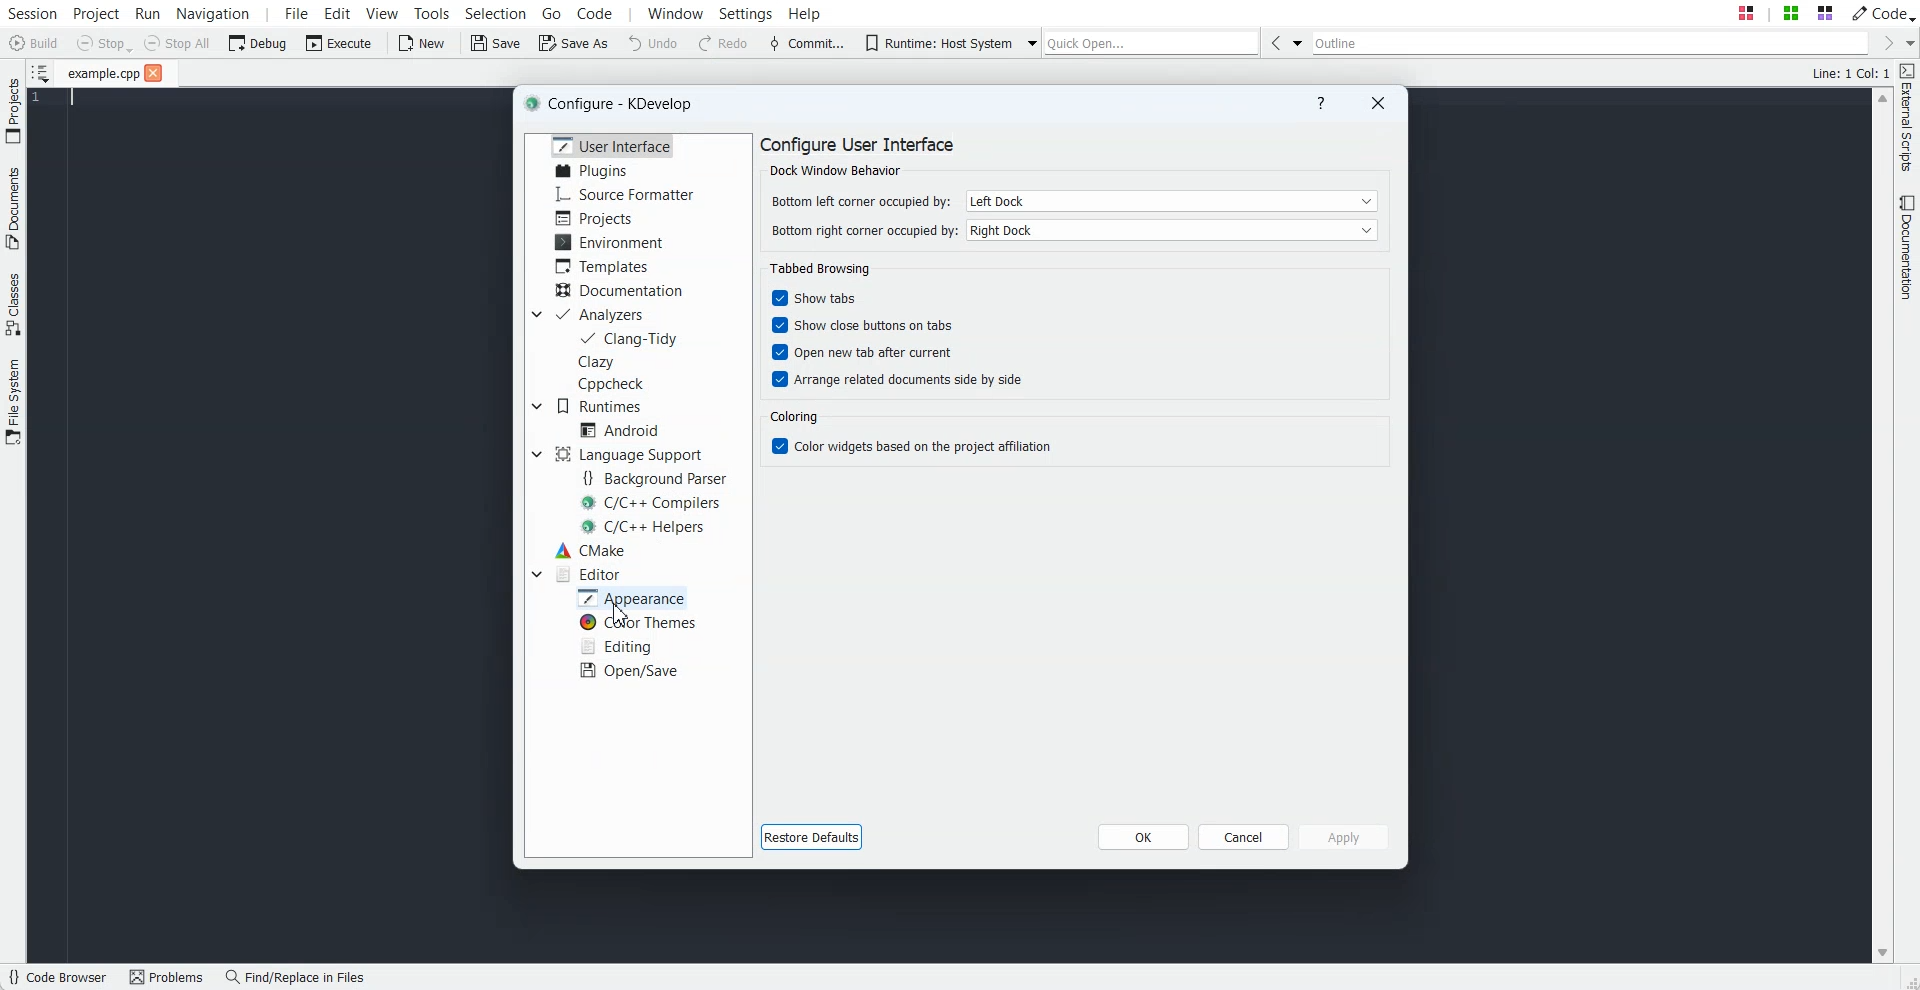  What do you see at coordinates (613, 145) in the screenshot?
I see `User Interface` at bounding box center [613, 145].